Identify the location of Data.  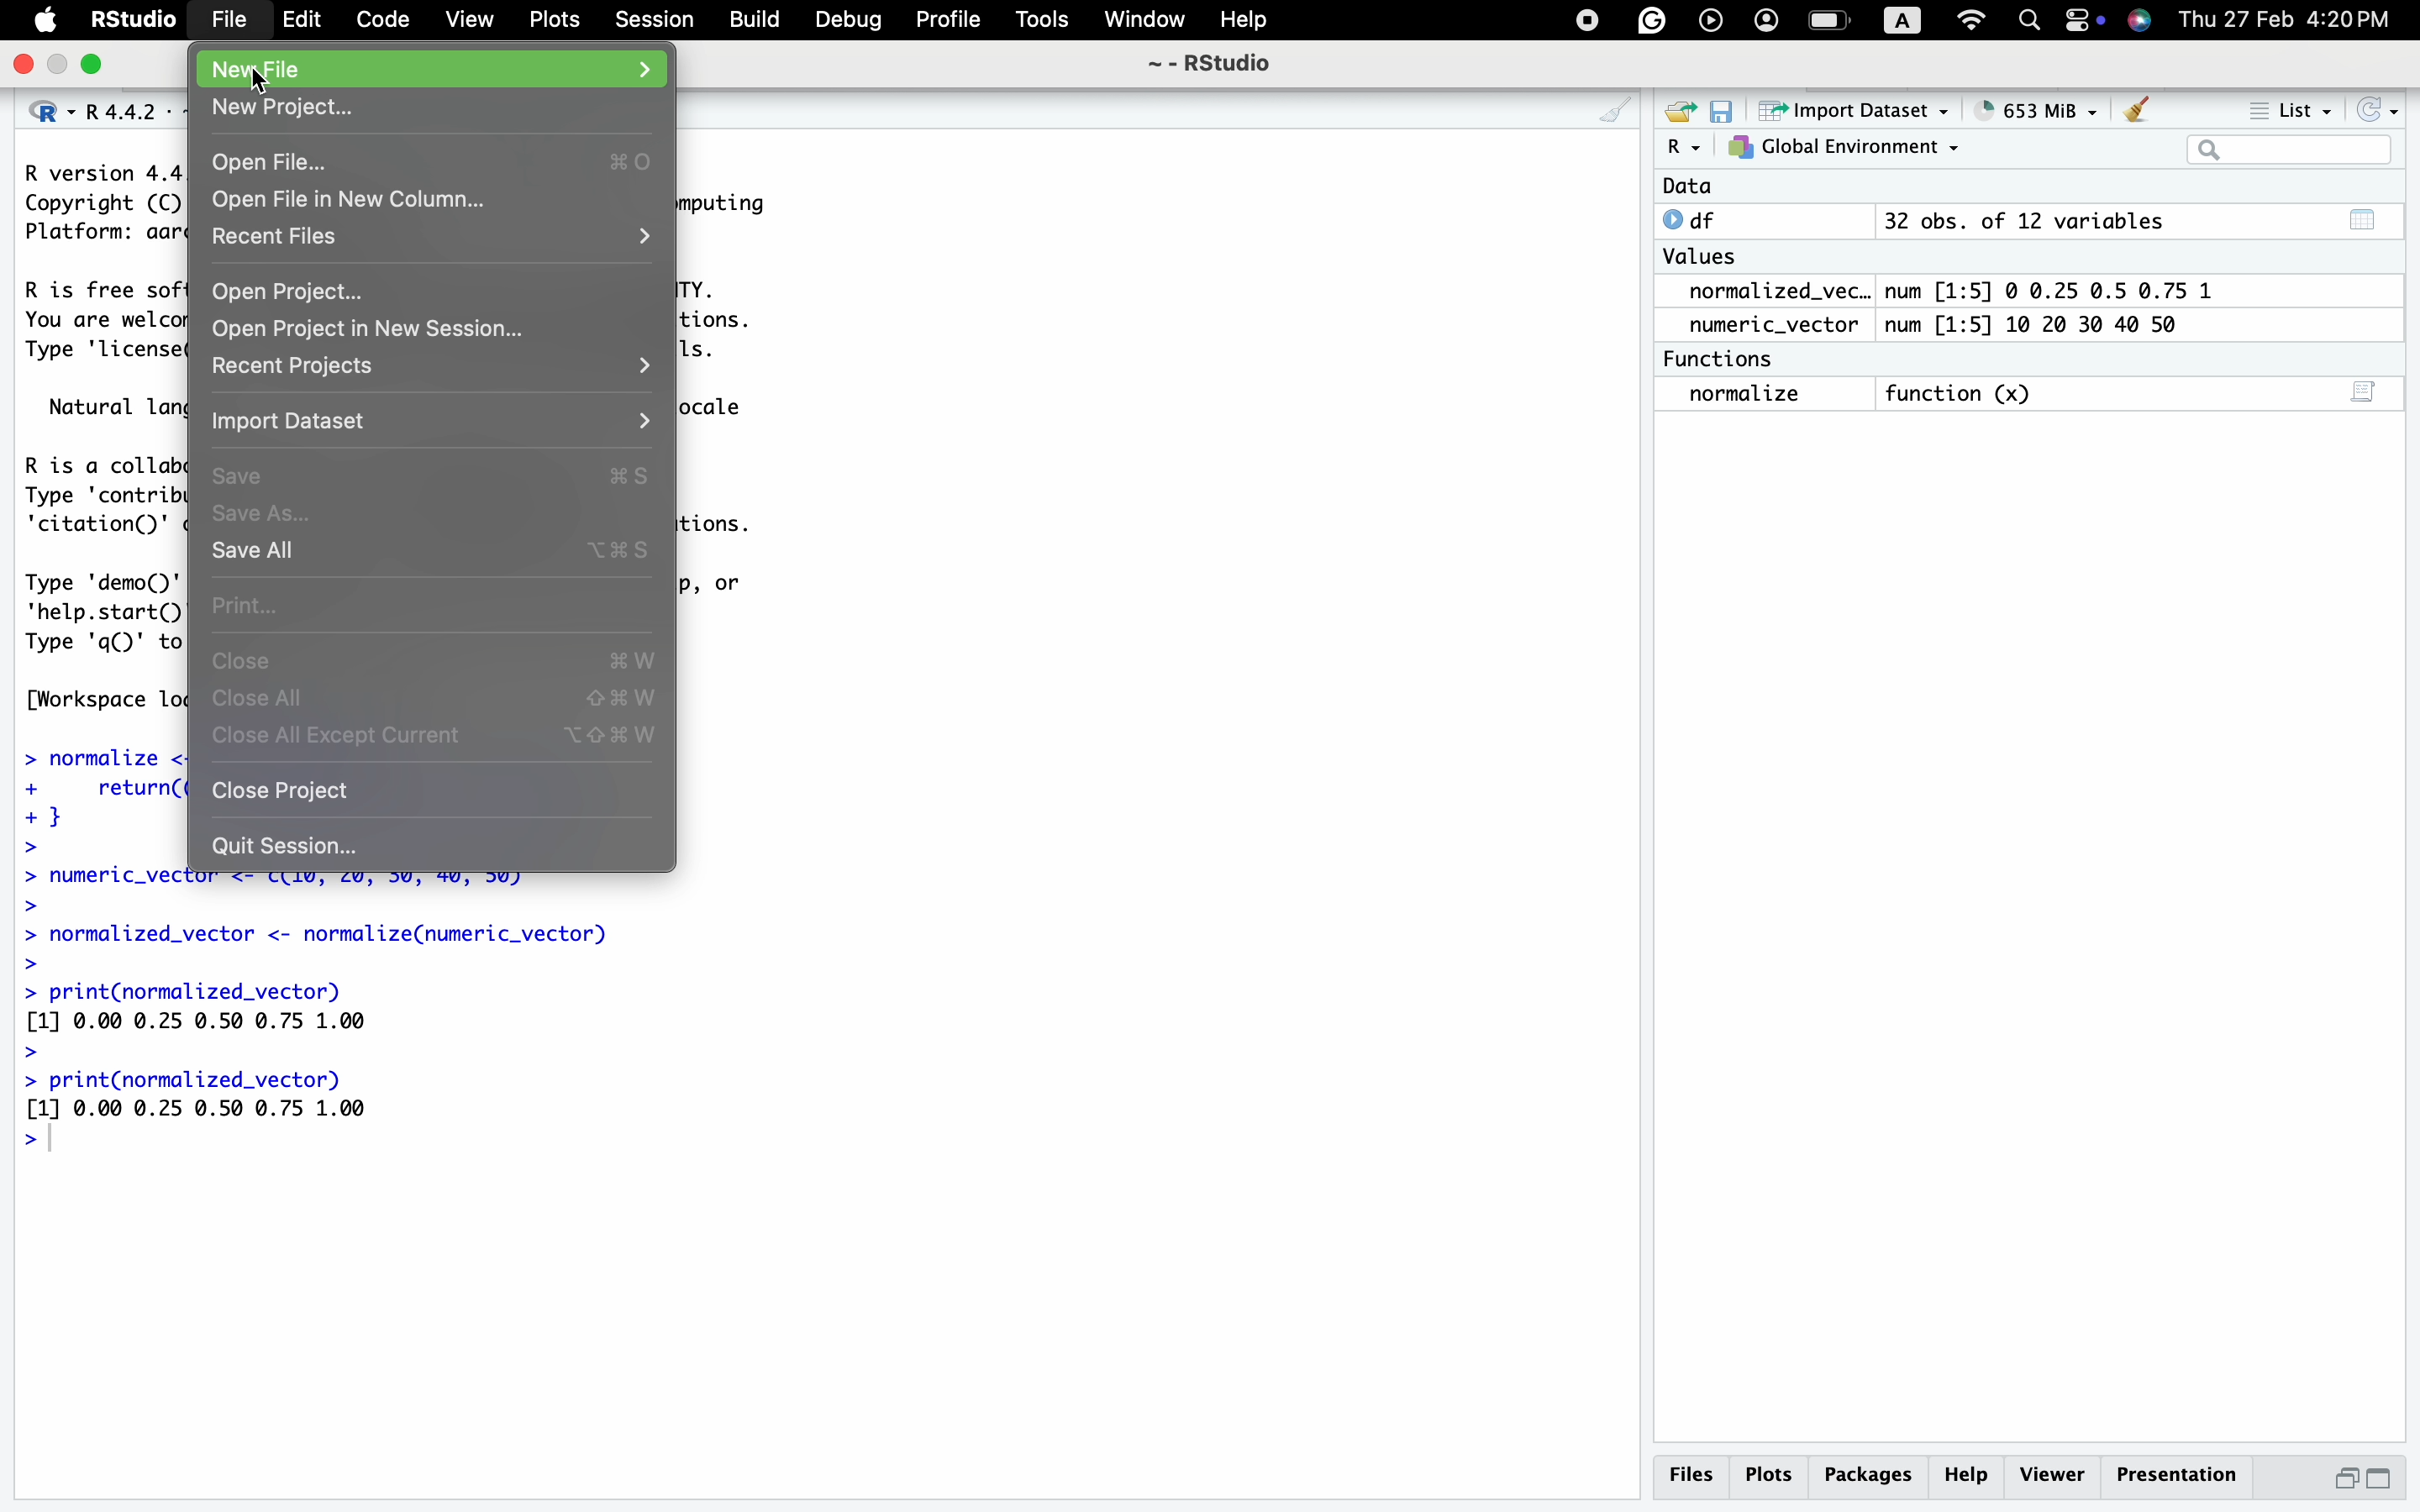
(1688, 187).